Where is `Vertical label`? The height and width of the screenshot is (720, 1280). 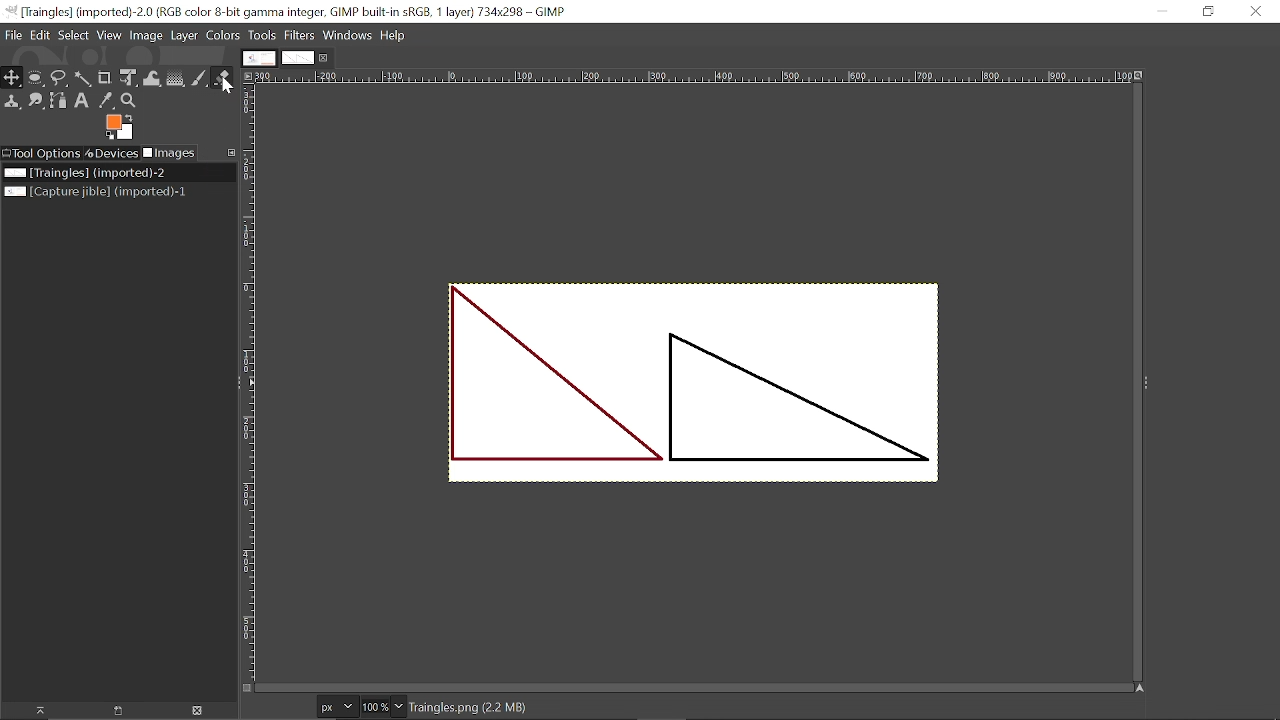 Vertical label is located at coordinates (251, 383).